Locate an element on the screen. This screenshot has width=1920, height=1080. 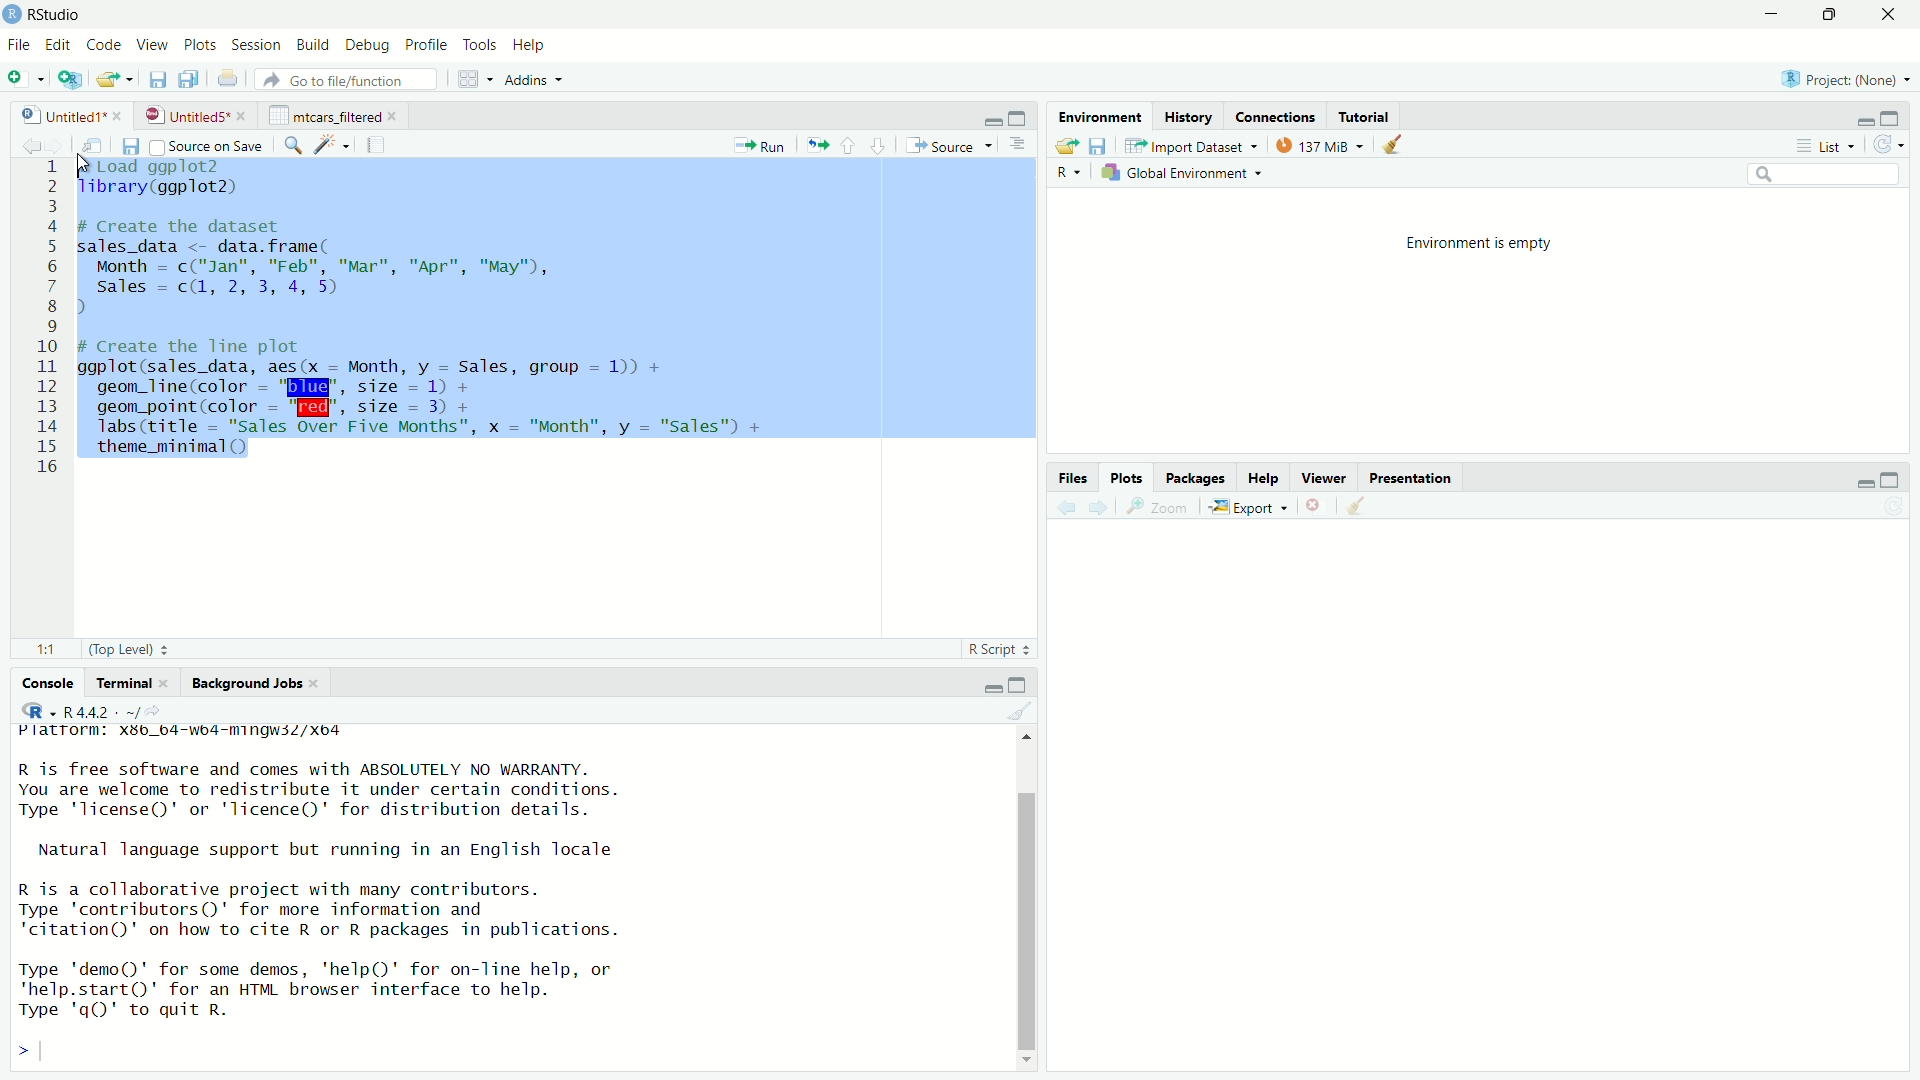
History is located at coordinates (1187, 117).